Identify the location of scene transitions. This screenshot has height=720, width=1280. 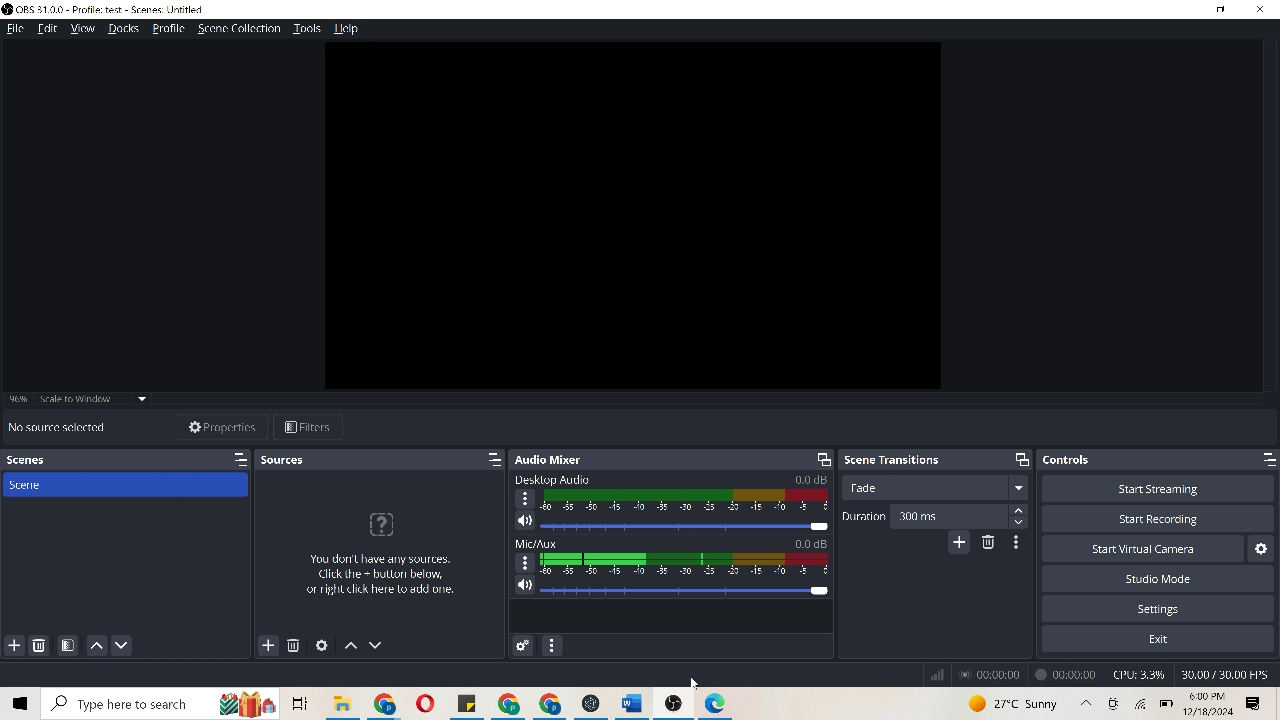
(897, 460).